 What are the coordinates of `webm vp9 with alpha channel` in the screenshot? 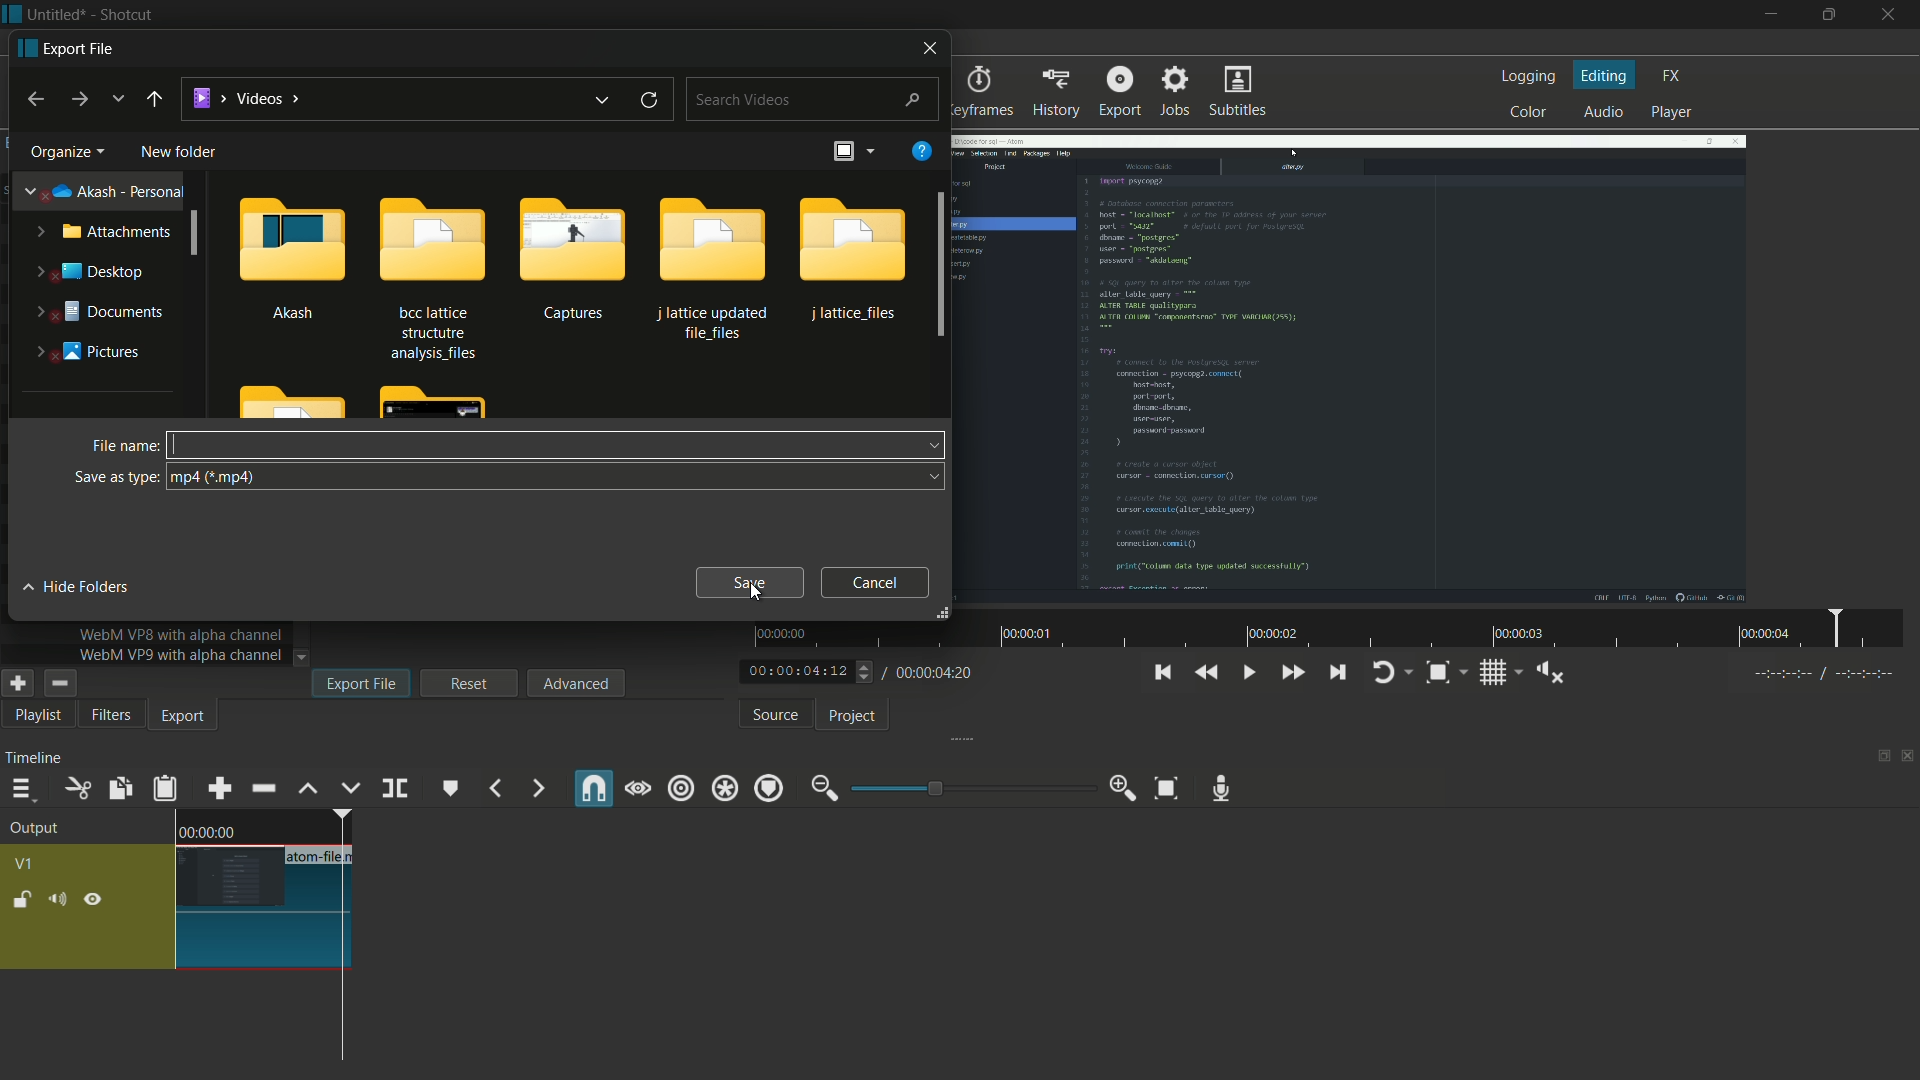 It's located at (181, 655).